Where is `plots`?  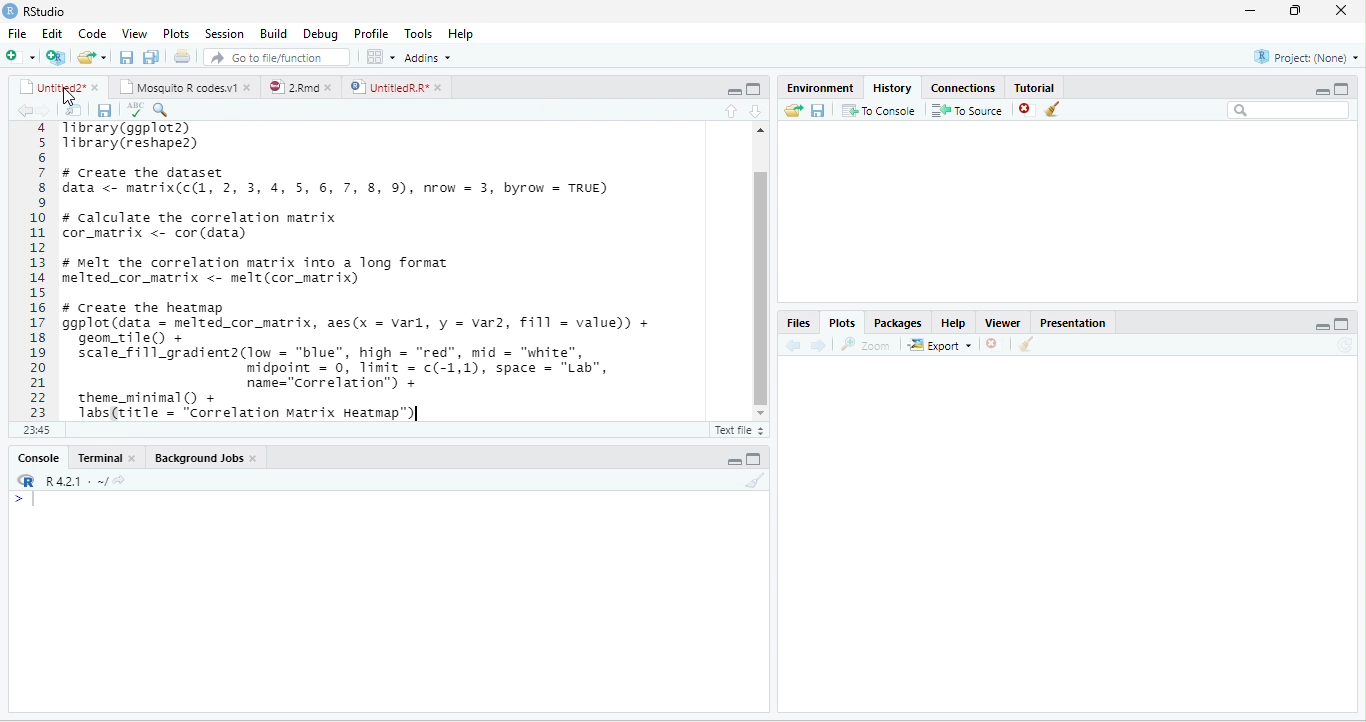 plots is located at coordinates (844, 323).